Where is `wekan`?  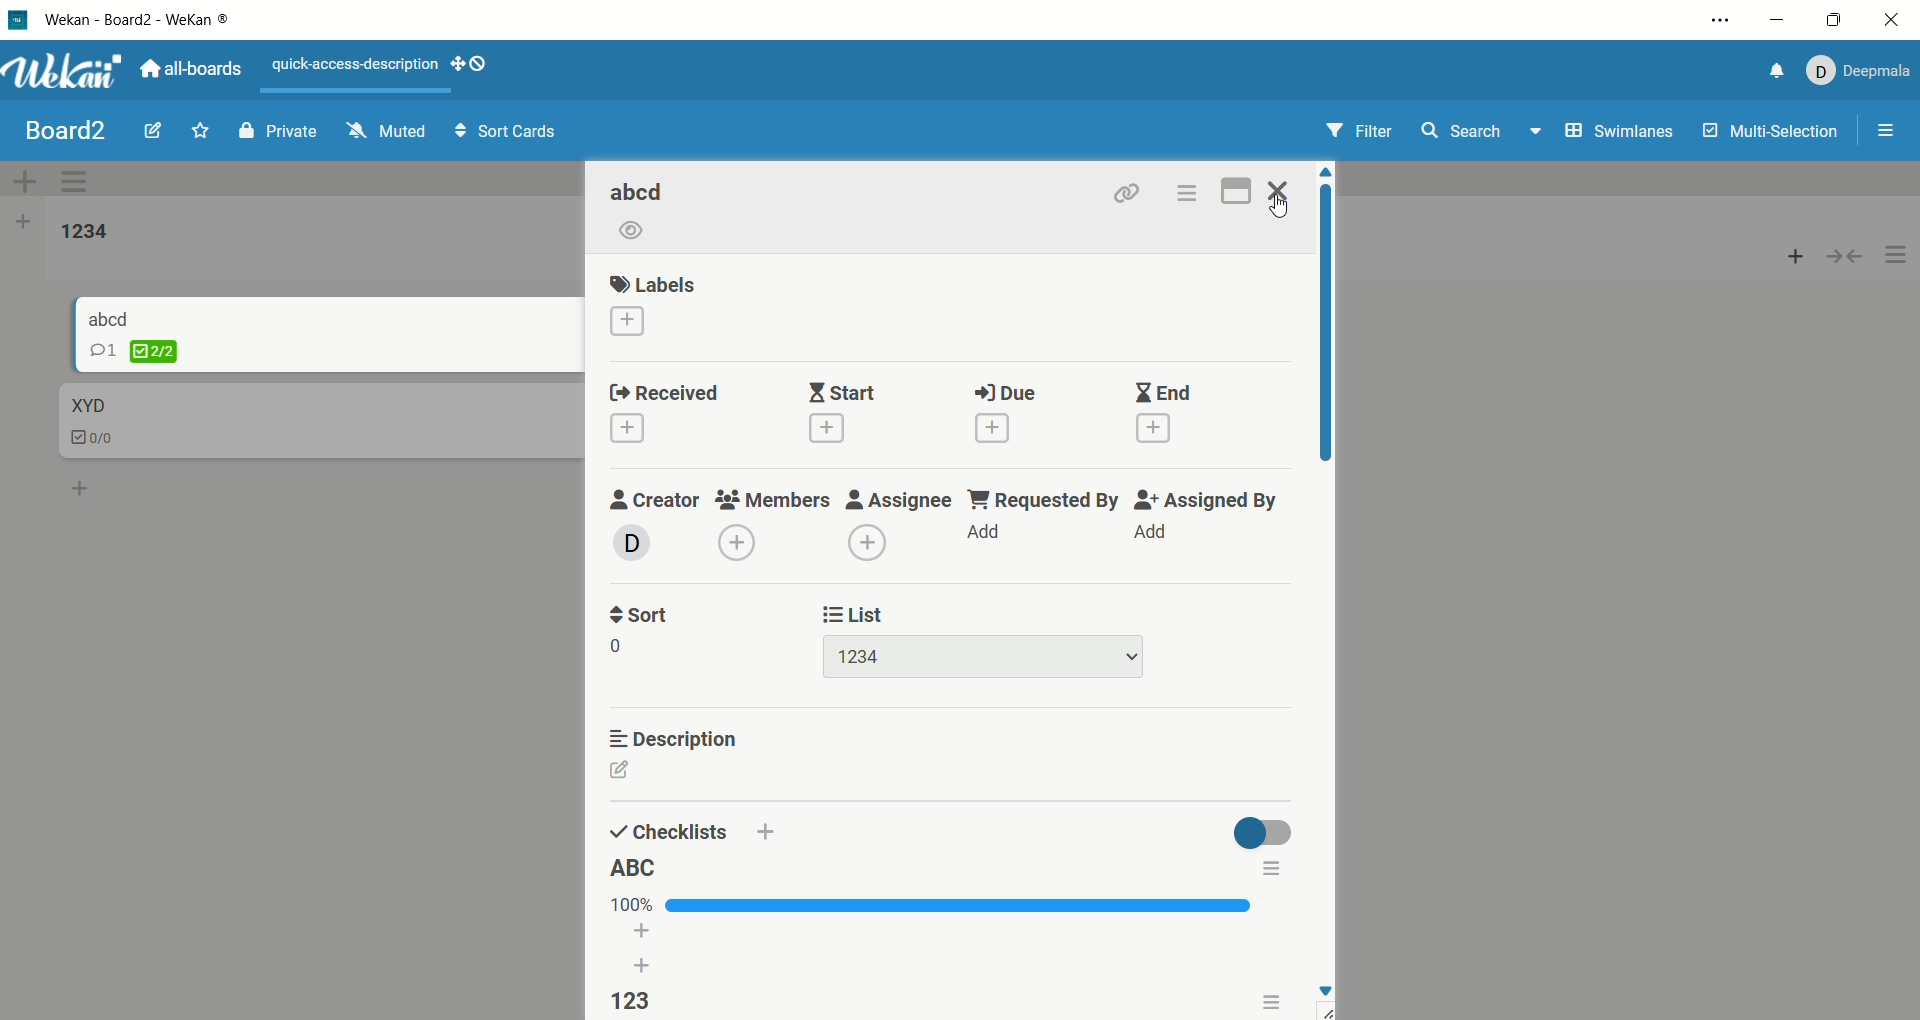
wekan is located at coordinates (67, 71).